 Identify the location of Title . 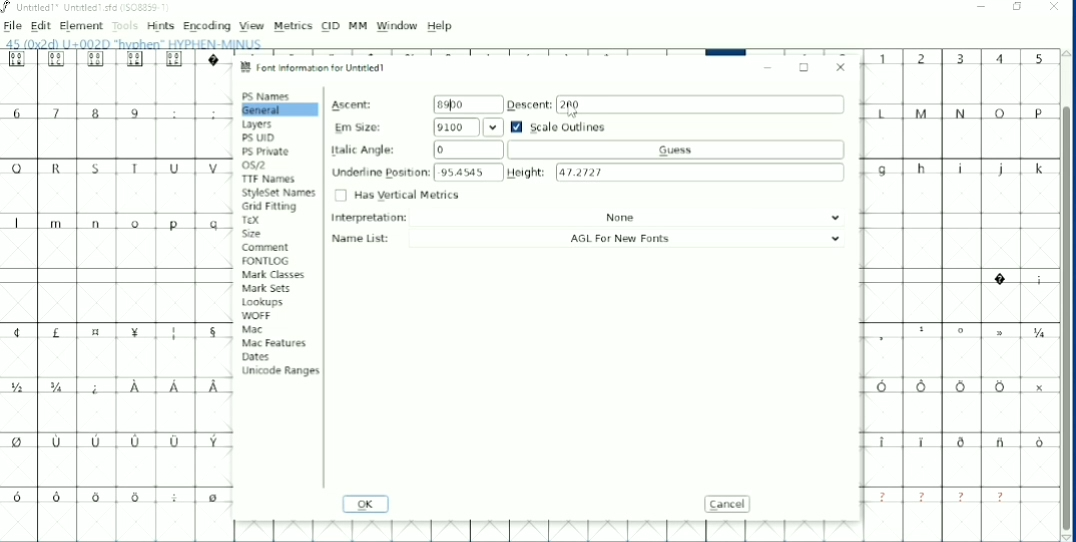
(89, 8).